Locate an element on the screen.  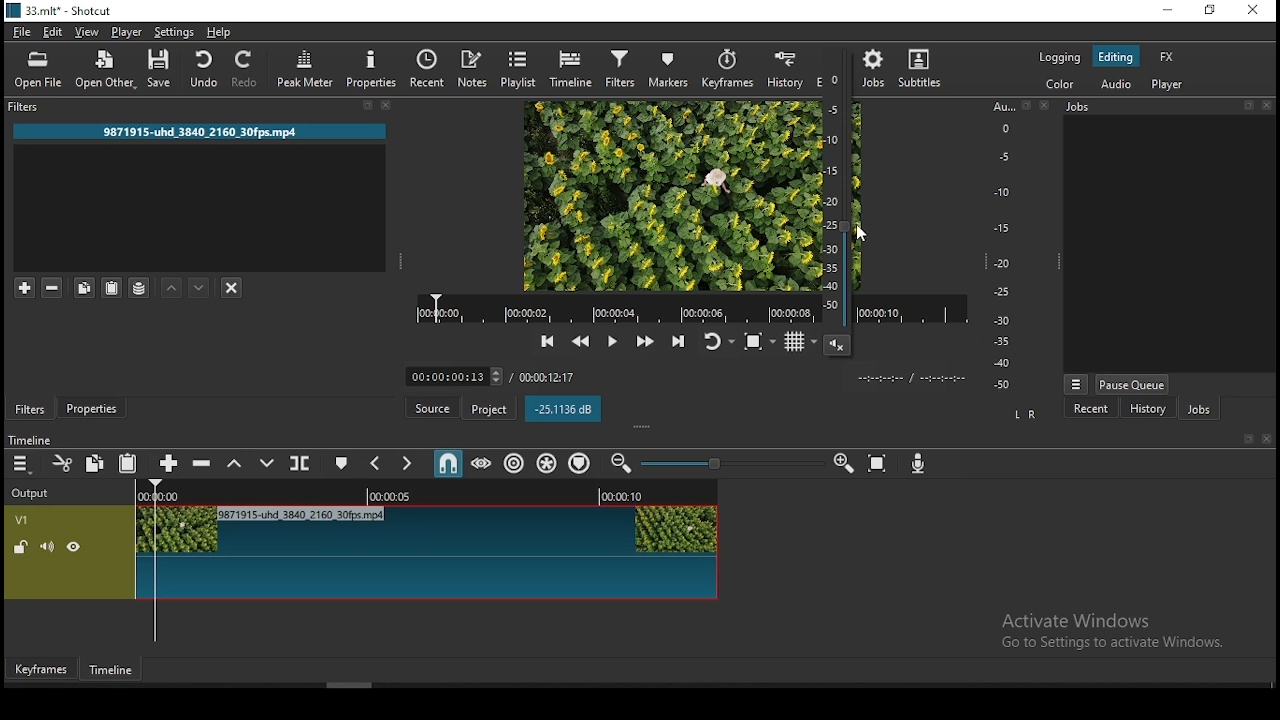
project is located at coordinates (492, 410).